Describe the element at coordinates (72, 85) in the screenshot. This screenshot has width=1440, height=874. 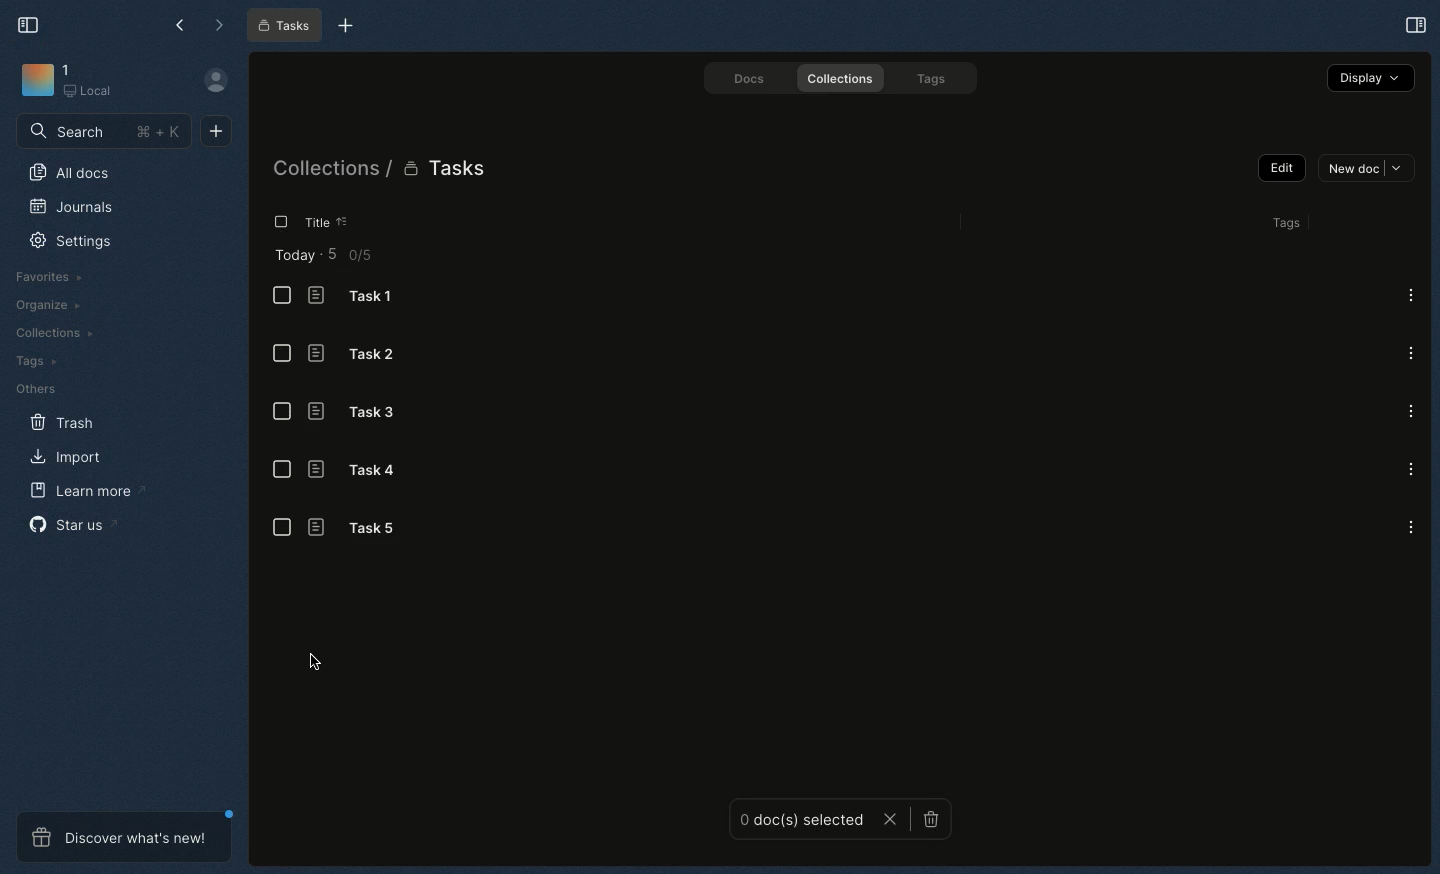
I see `Workspace` at that location.